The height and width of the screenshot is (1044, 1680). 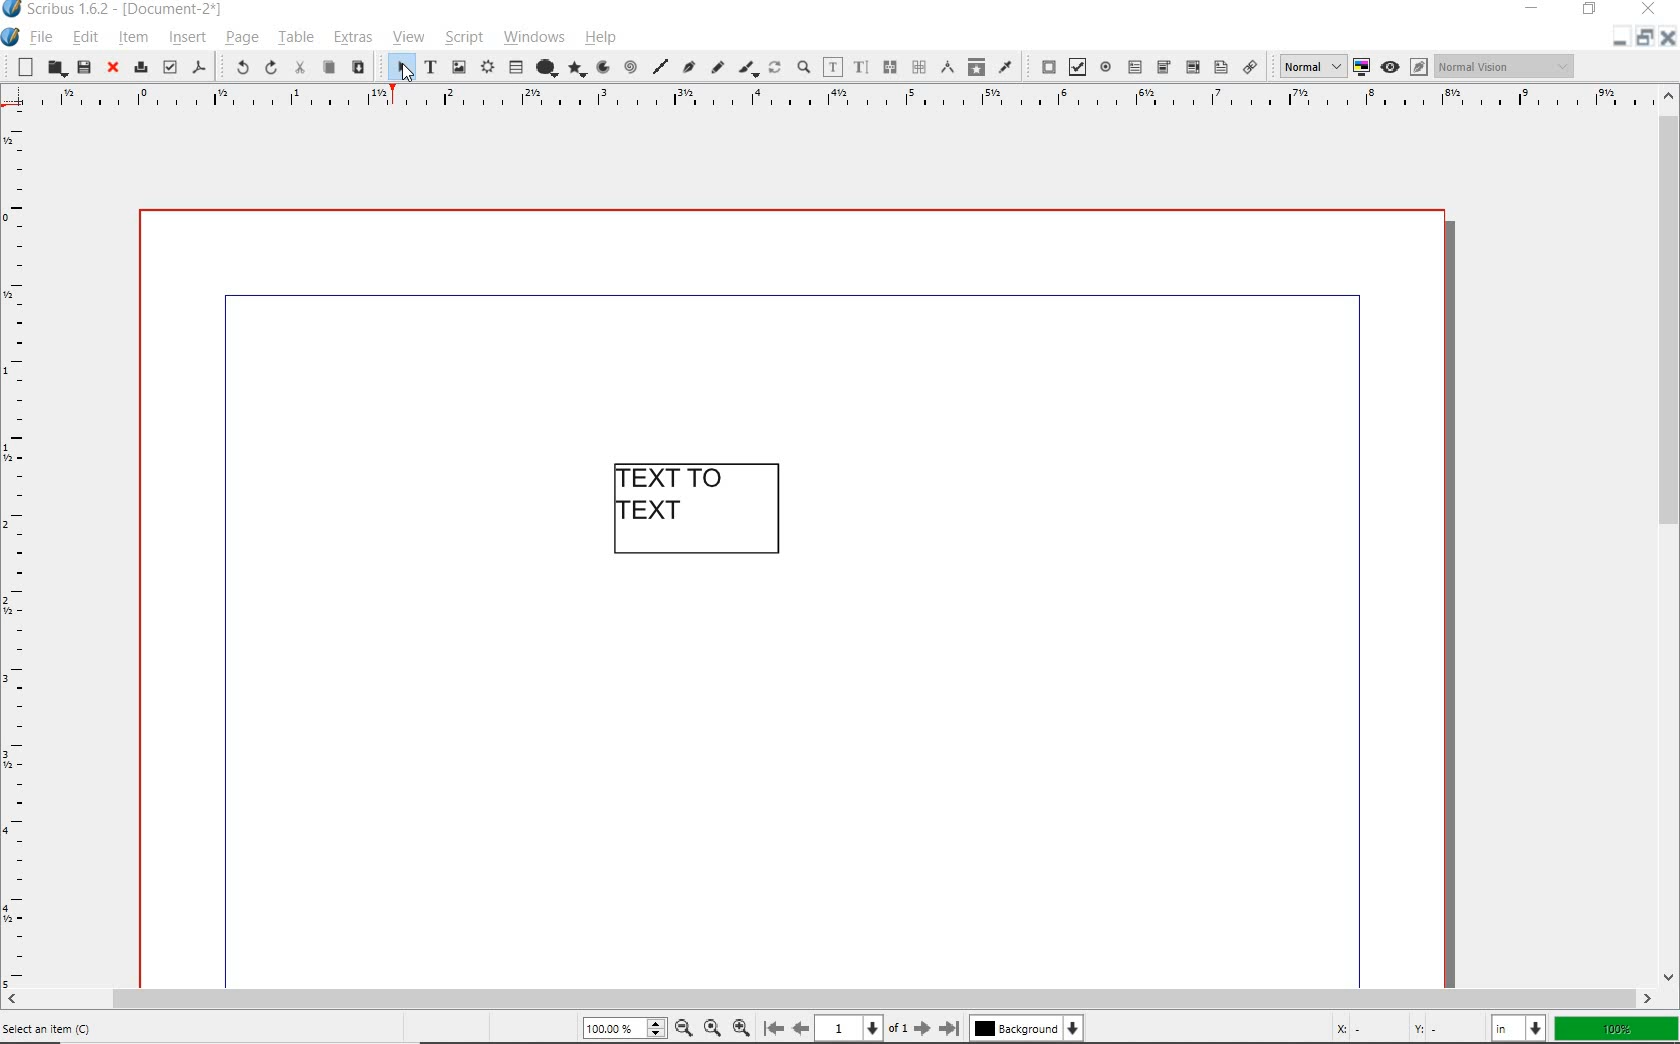 What do you see at coordinates (330, 69) in the screenshot?
I see `copy` at bounding box center [330, 69].